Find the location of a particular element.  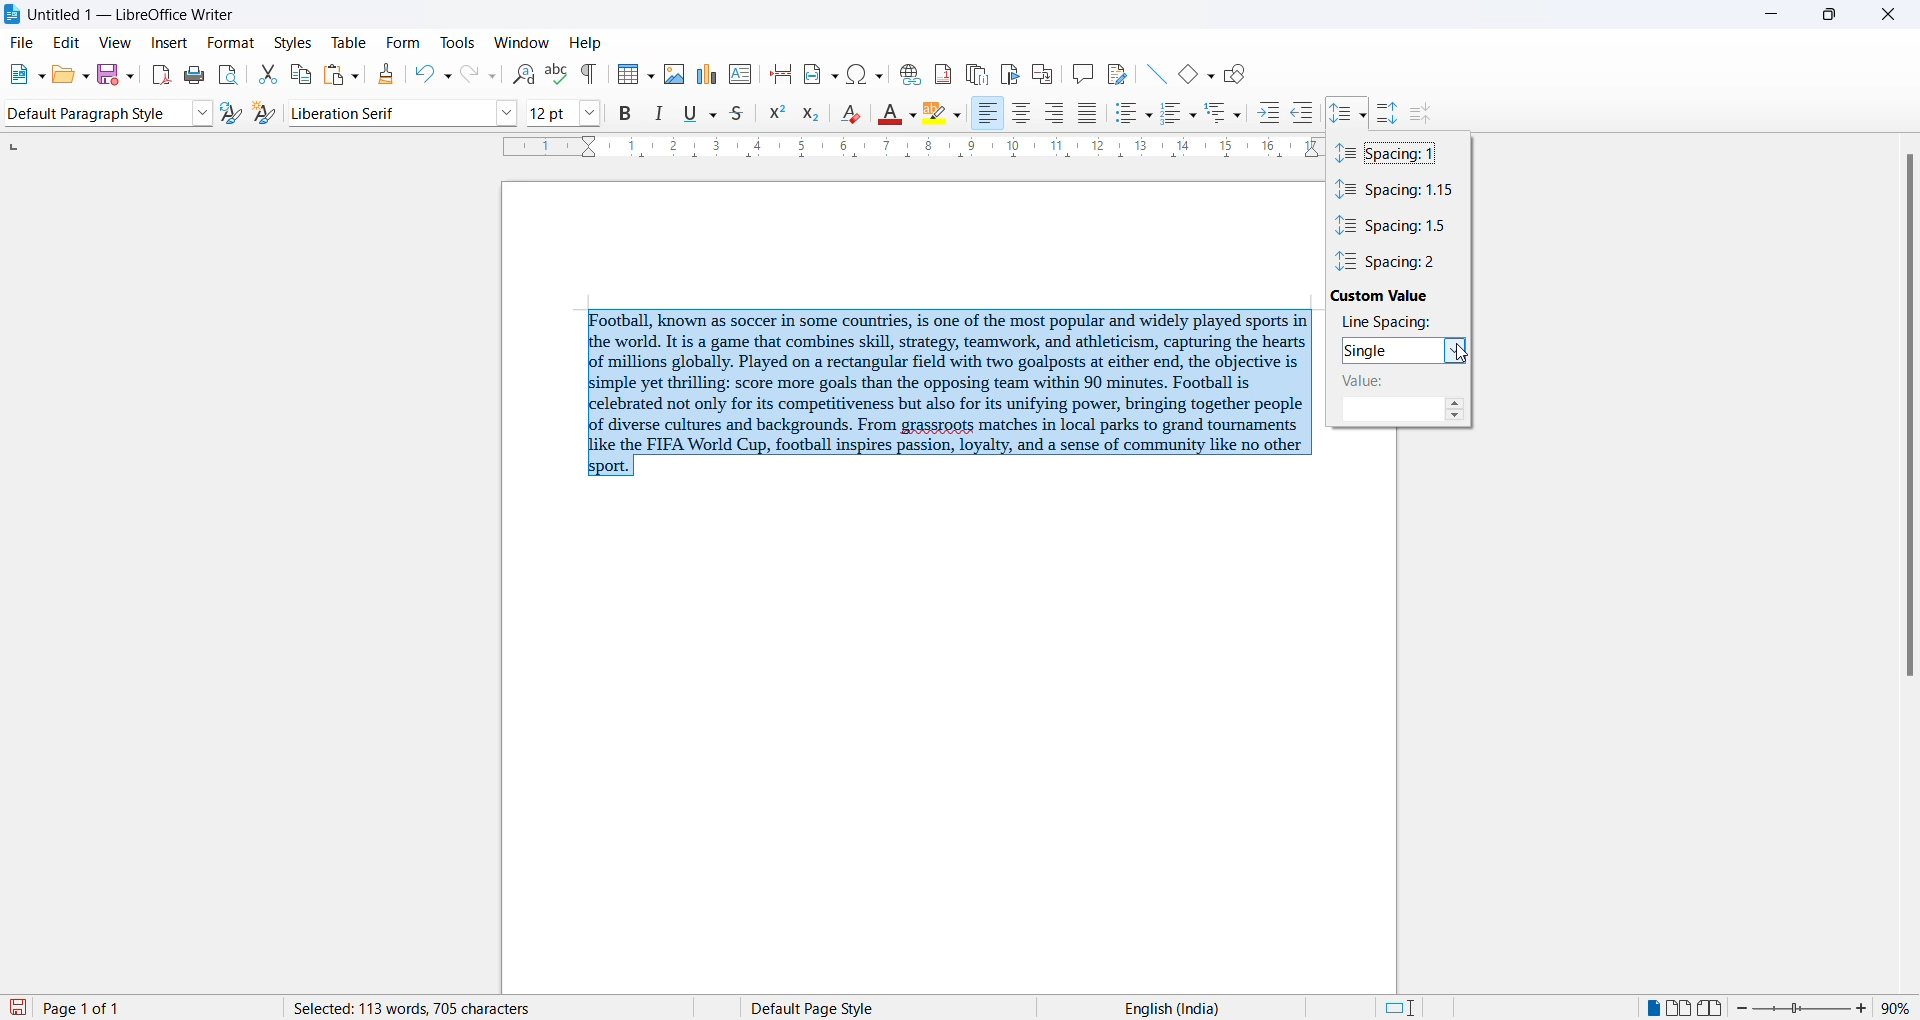

print is located at coordinates (195, 74).